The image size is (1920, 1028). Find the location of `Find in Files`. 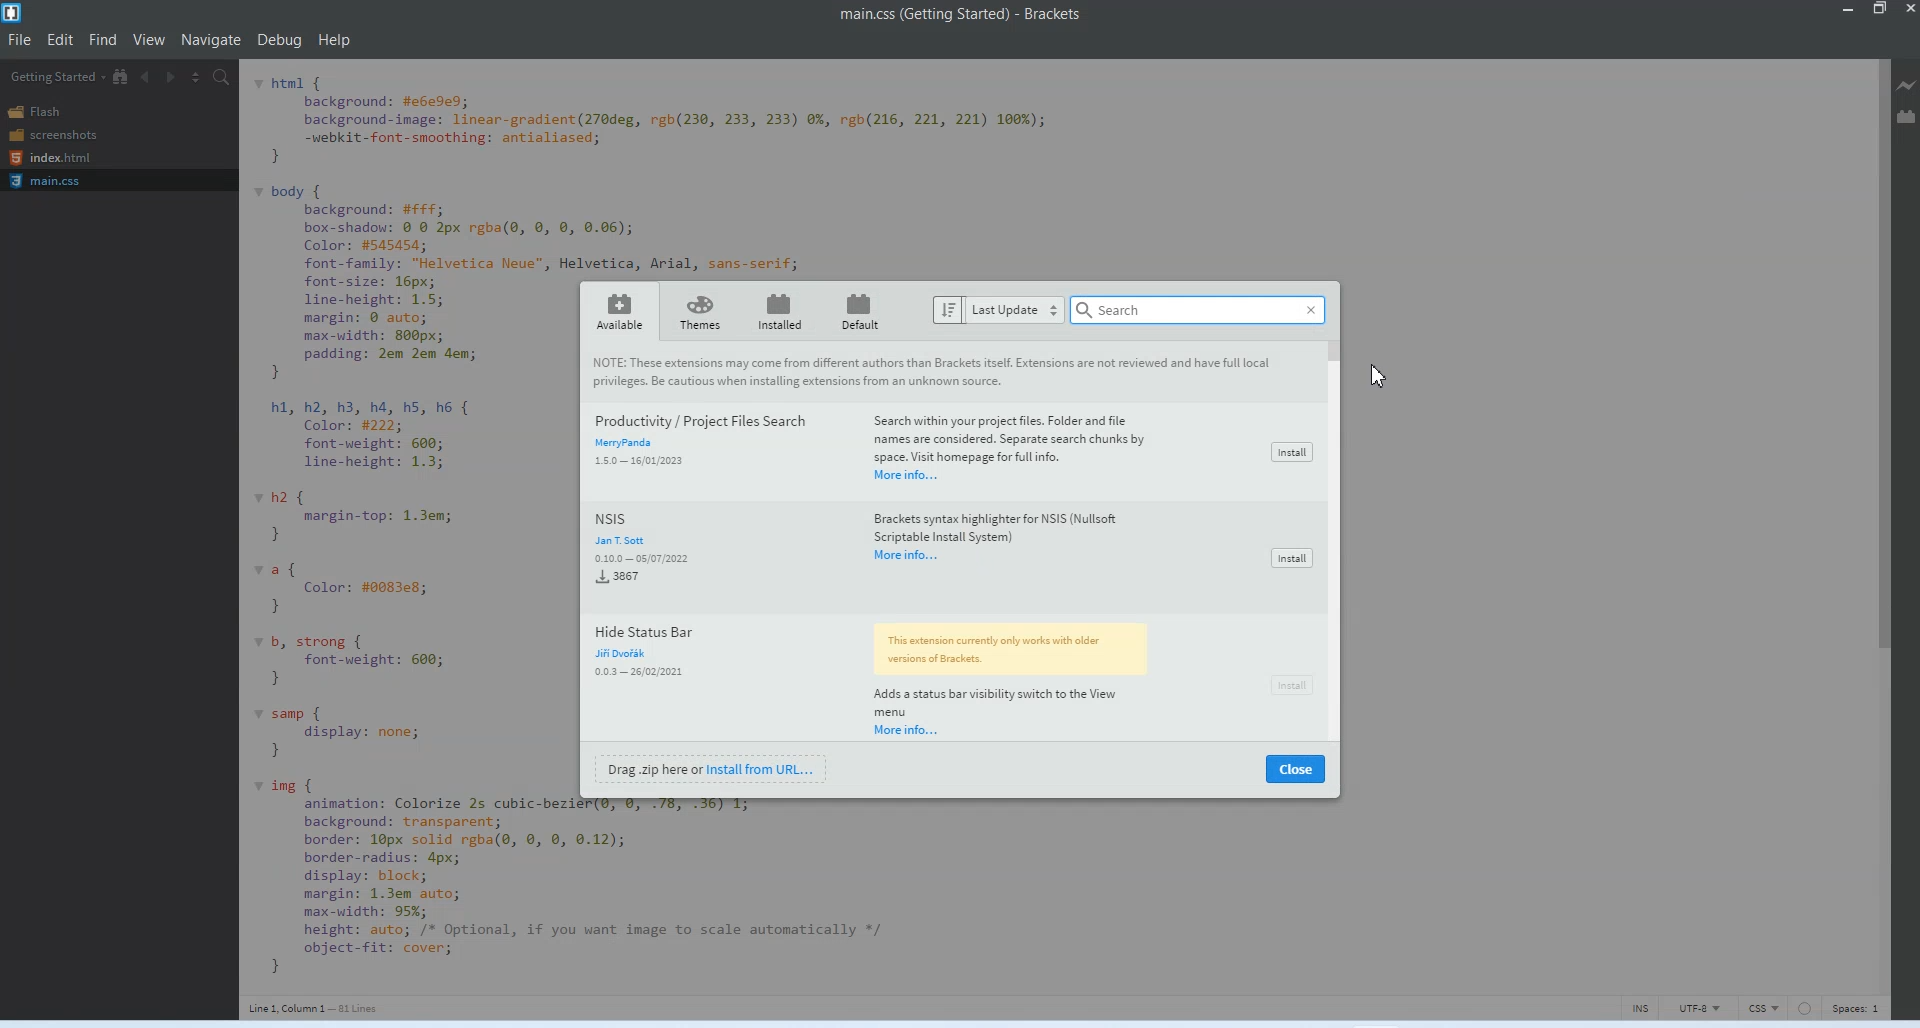

Find in Files is located at coordinates (223, 76).